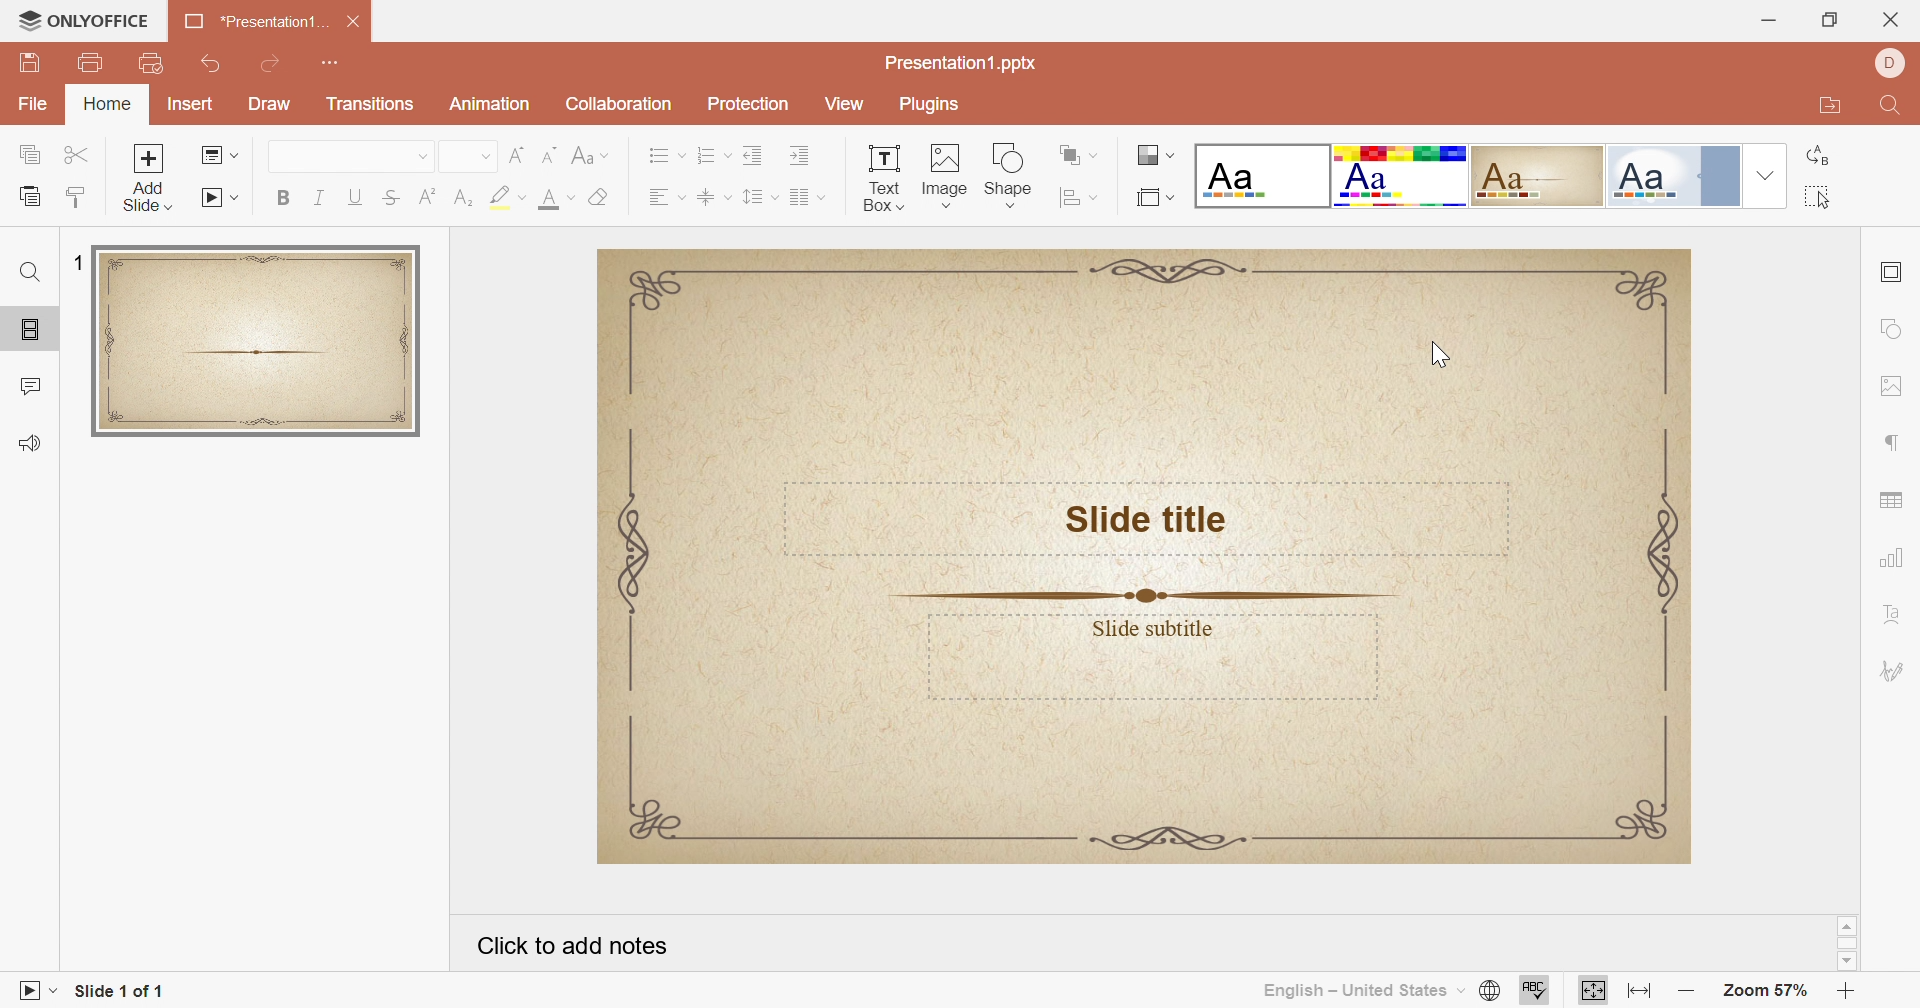  I want to click on Arrange shape, so click(1069, 153).